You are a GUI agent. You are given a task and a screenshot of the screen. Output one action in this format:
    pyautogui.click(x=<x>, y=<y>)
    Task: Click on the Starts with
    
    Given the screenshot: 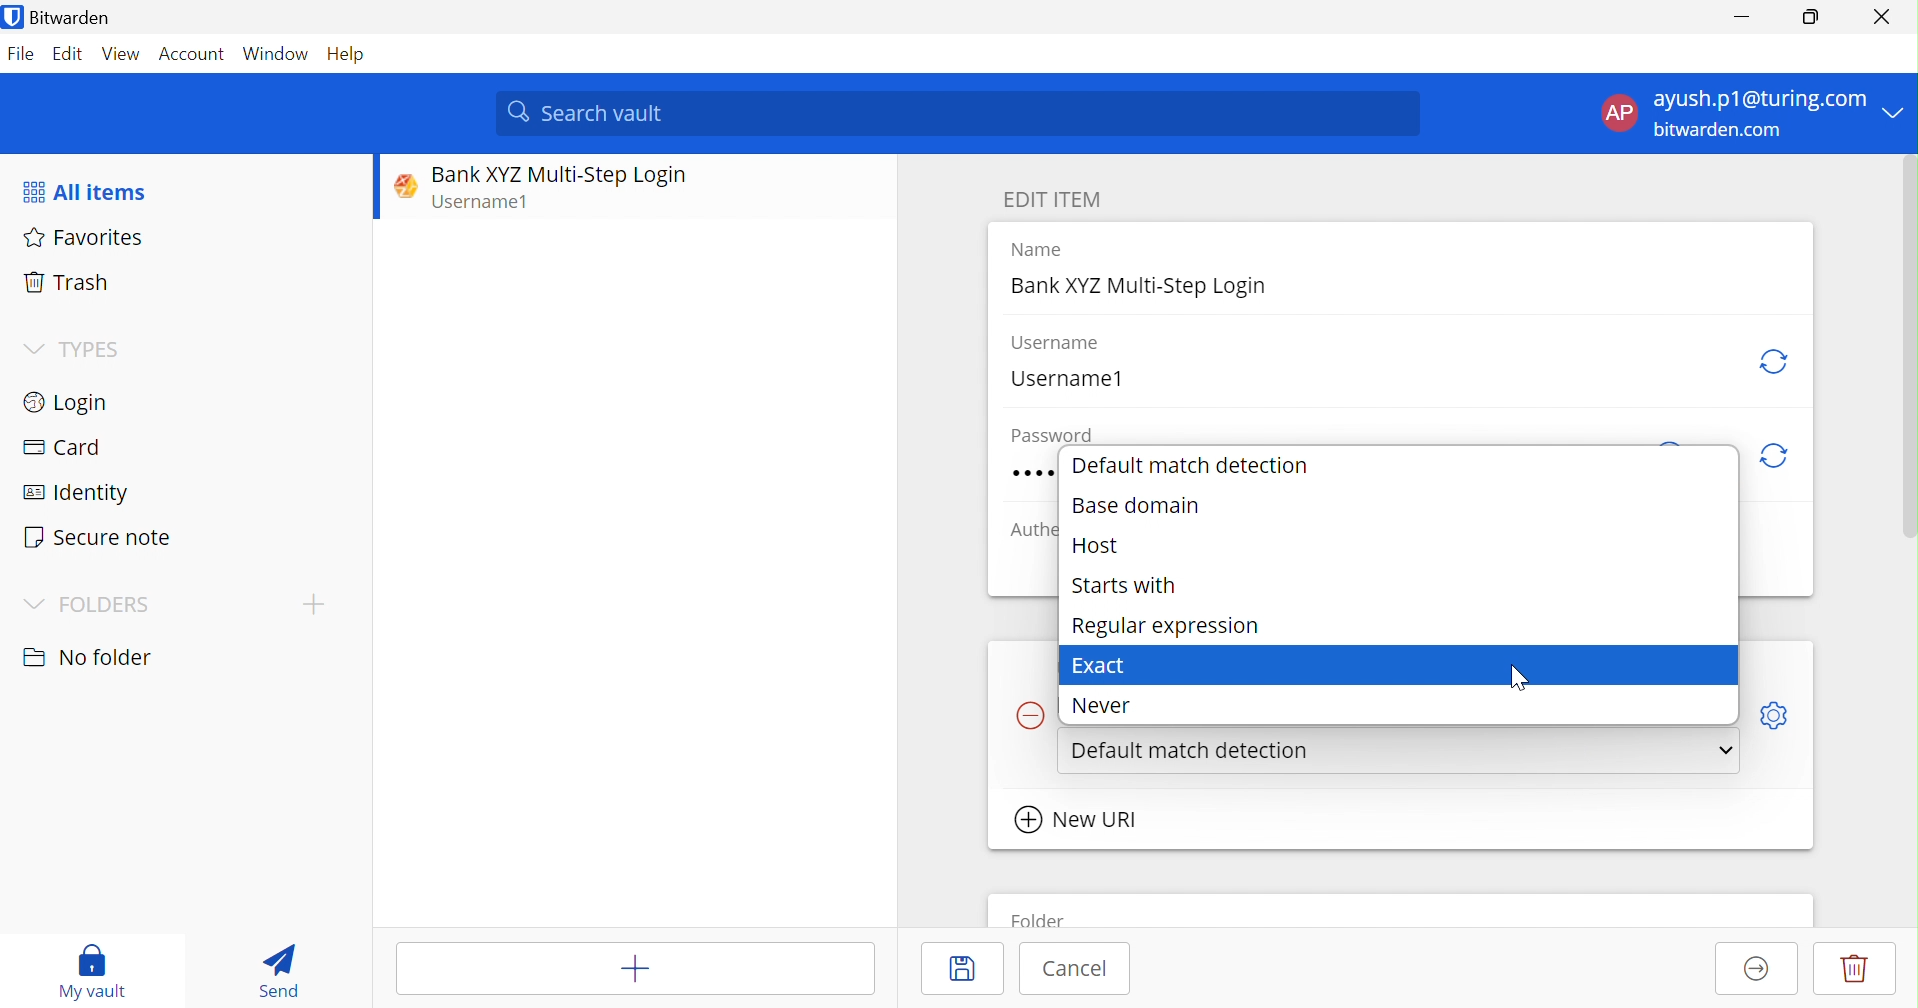 What is the action you would take?
    pyautogui.click(x=1121, y=588)
    